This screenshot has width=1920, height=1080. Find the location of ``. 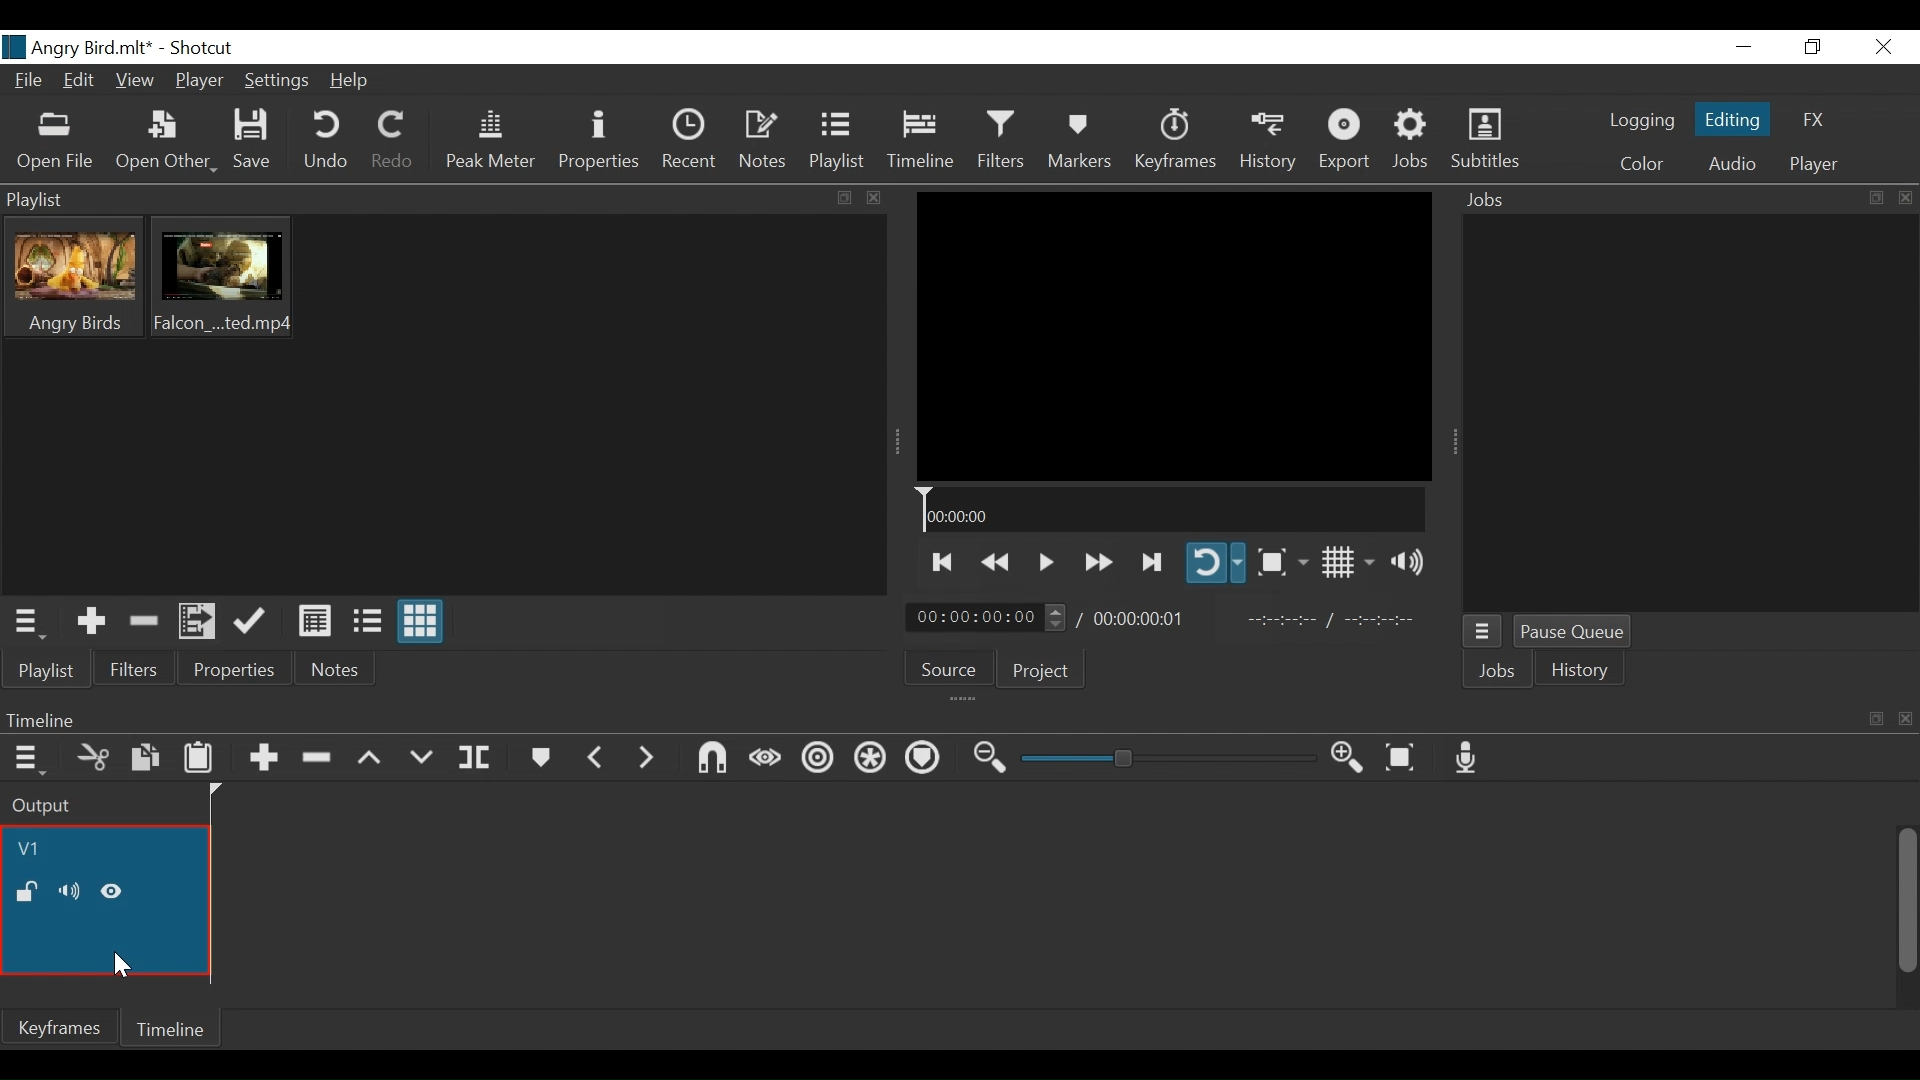

 is located at coordinates (1079, 142).